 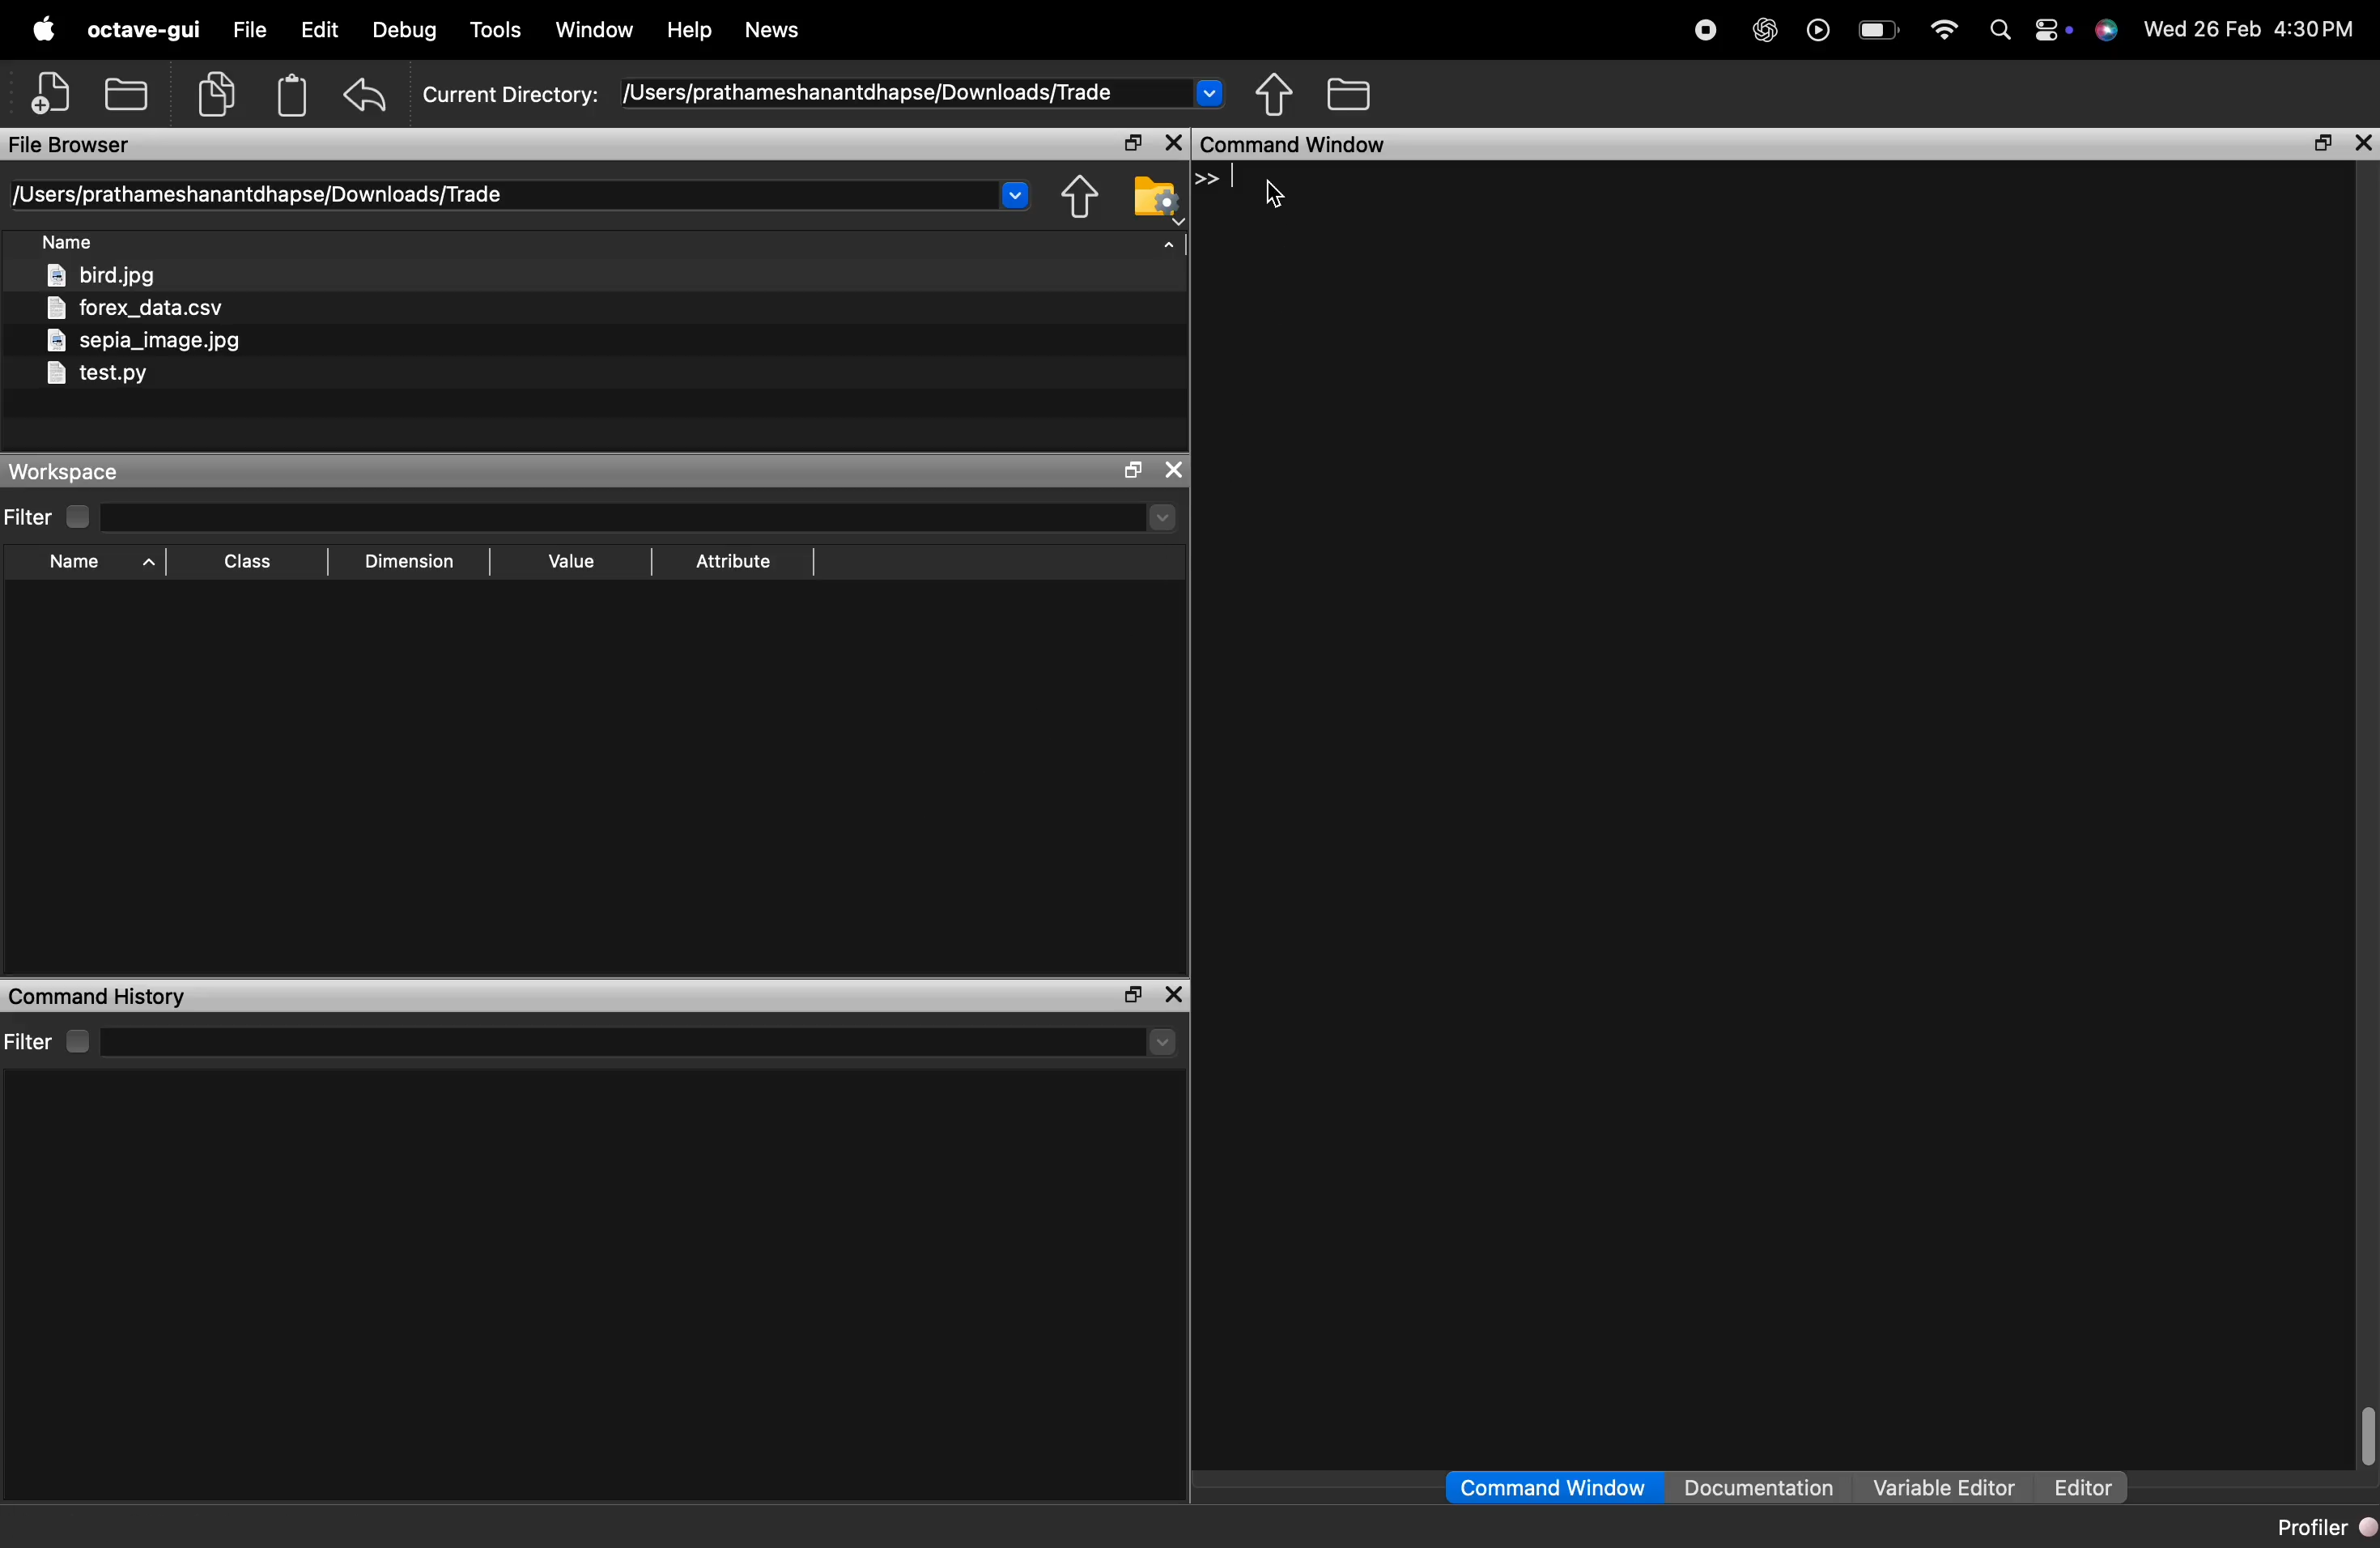 What do you see at coordinates (1707, 29) in the screenshot?
I see `stop recording` at bounding box center [1707, 29].